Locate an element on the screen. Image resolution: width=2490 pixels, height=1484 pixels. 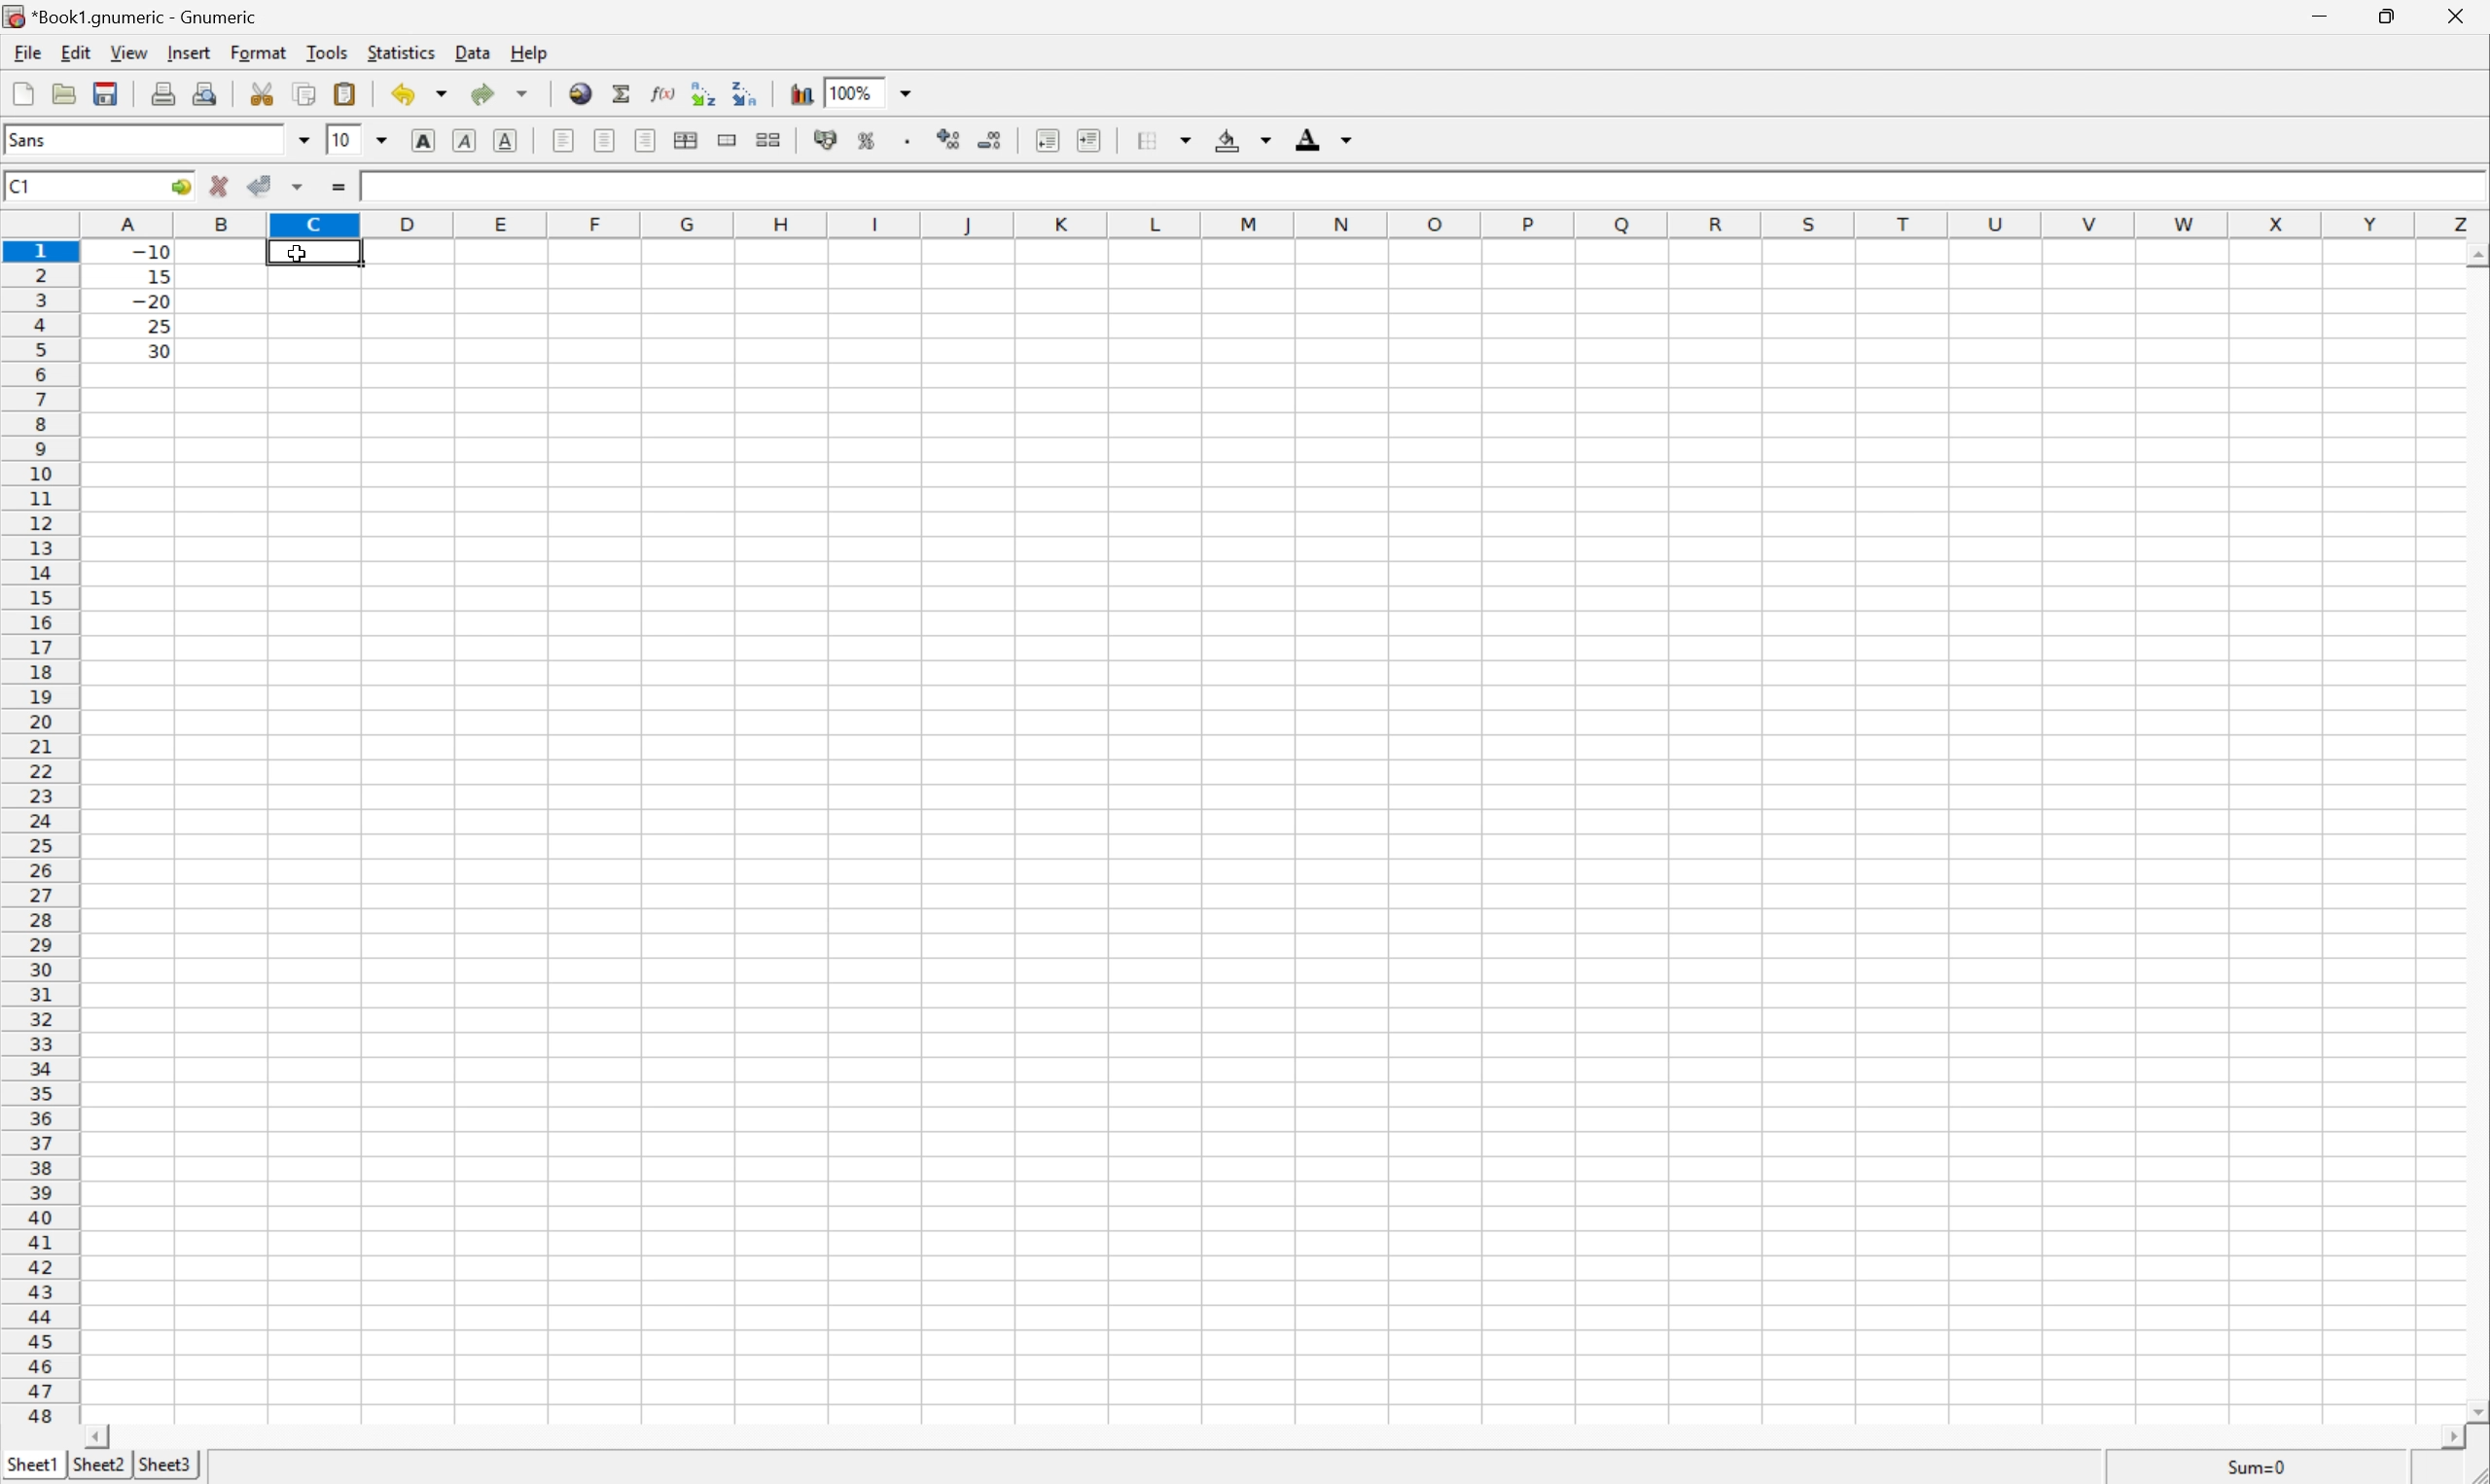
Align left is located at coordinates (562, 138).